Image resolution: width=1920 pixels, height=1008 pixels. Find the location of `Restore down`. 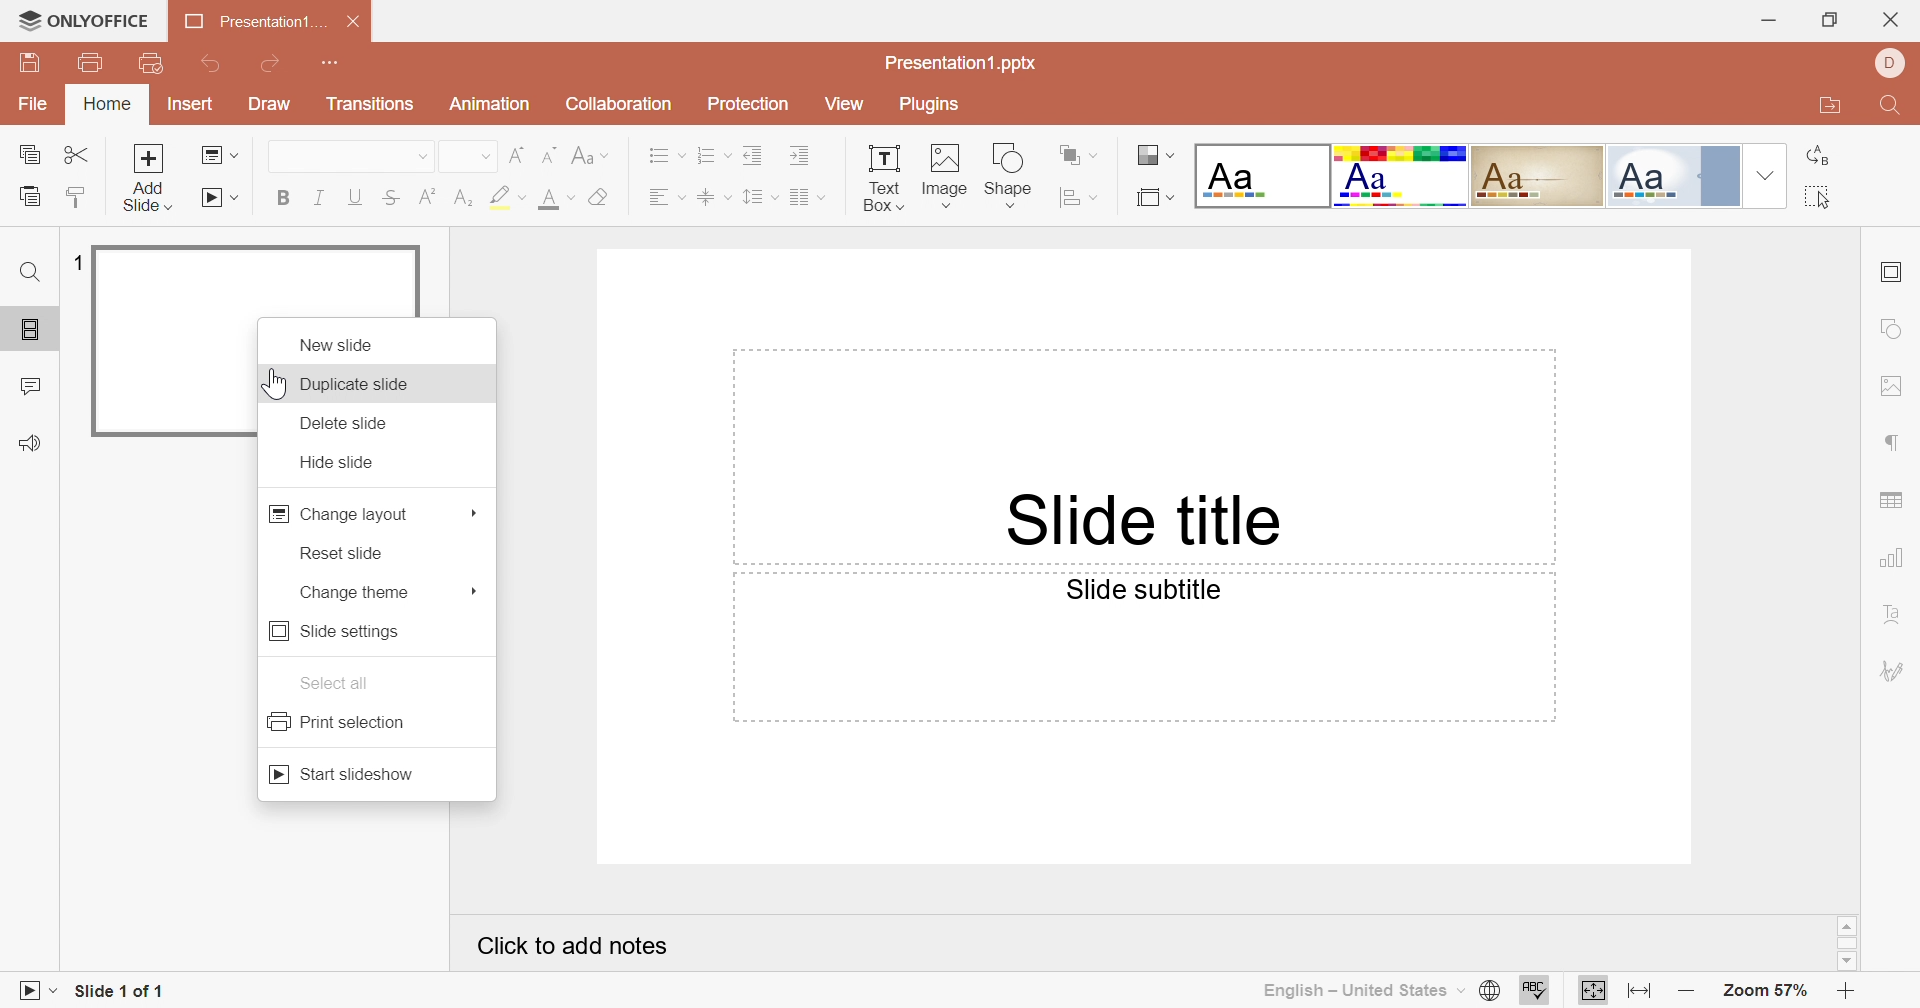

Restore down is located at coordinates (1826, 18).